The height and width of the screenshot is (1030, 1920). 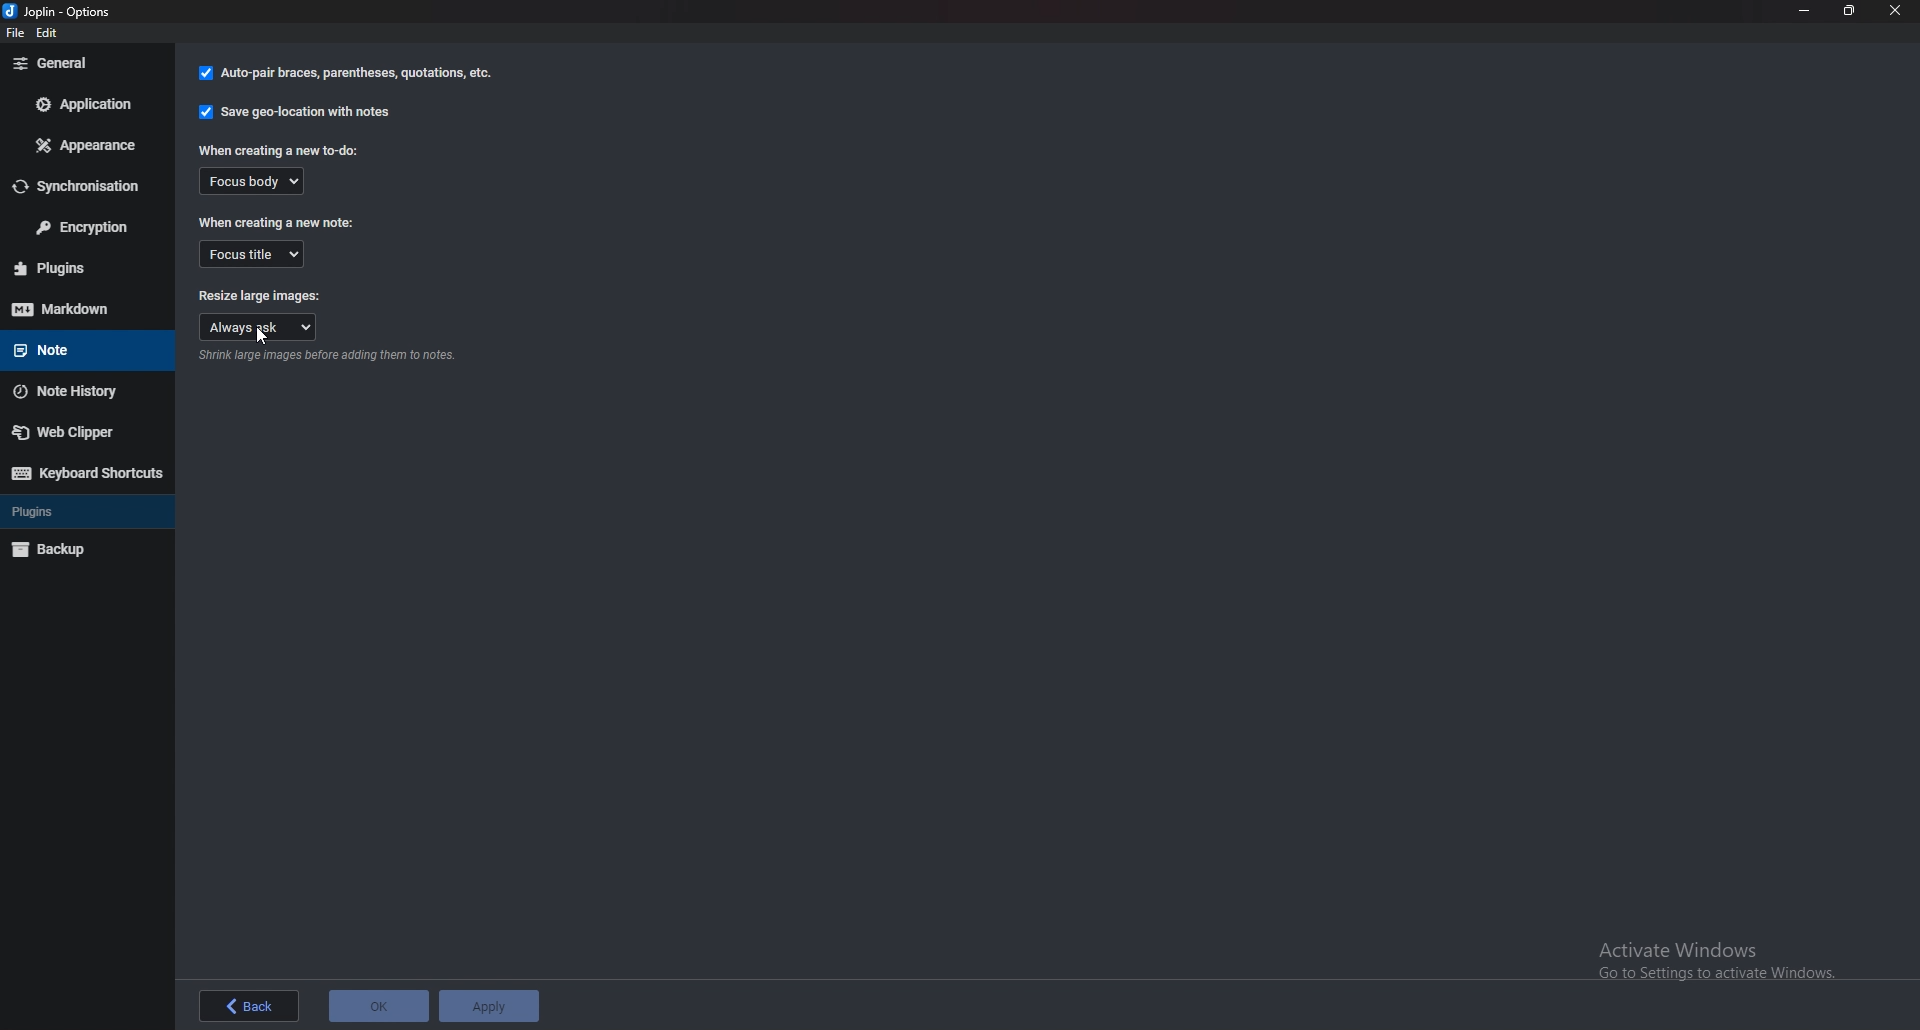 I want to click on Autopair braces parenthesis quotation, etc., so click(x=346, y=75).